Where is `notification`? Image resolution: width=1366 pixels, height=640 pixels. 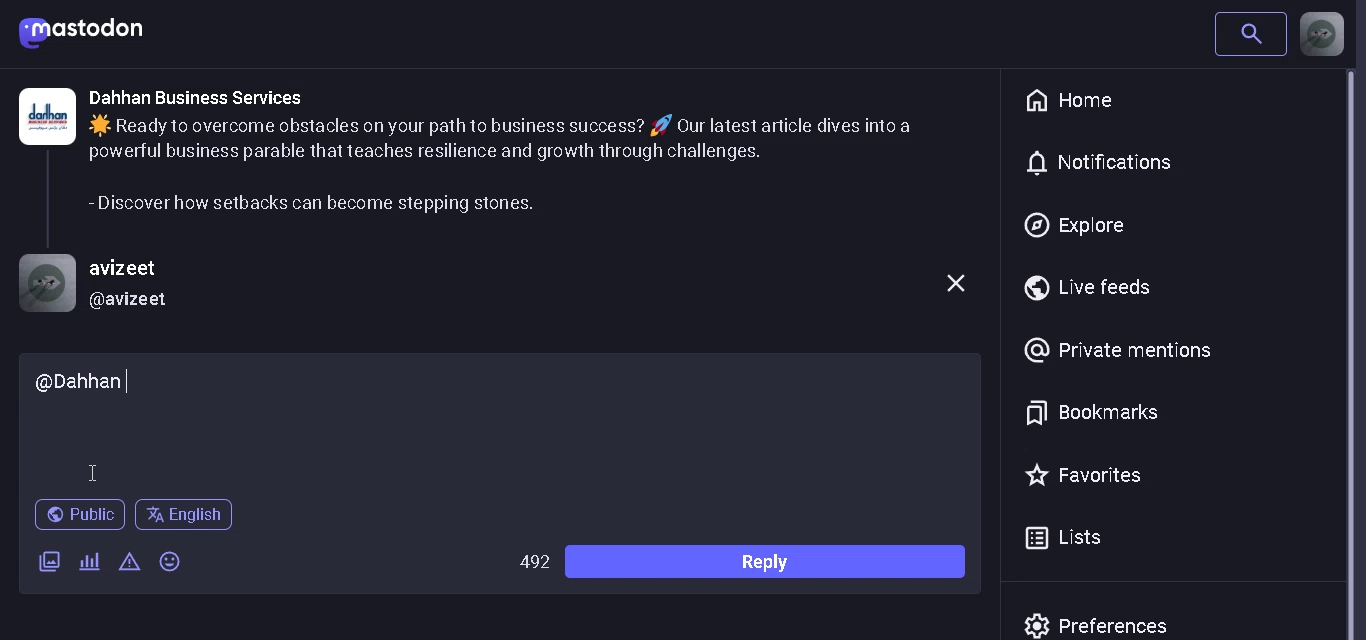
notification is located at coordinates (1114, 162).